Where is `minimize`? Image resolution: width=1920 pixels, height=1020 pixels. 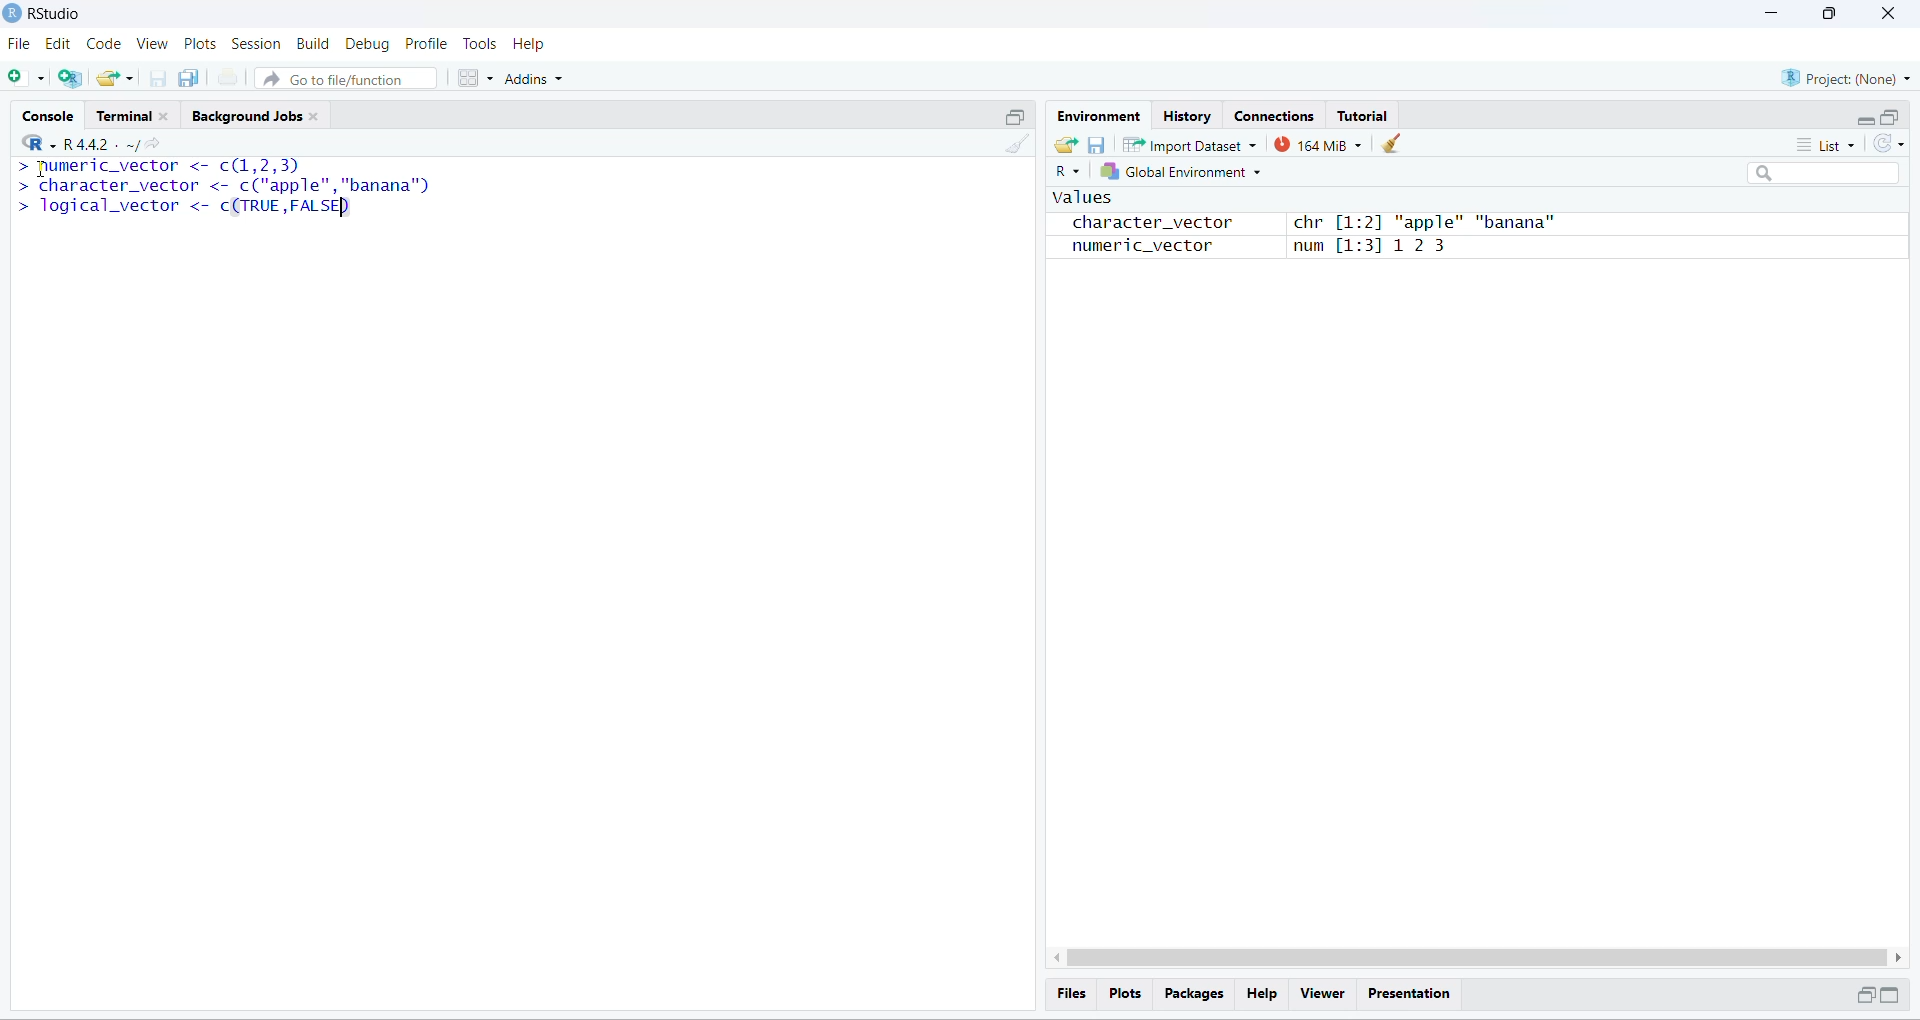 minimize is located at coordinates (1767, 13).